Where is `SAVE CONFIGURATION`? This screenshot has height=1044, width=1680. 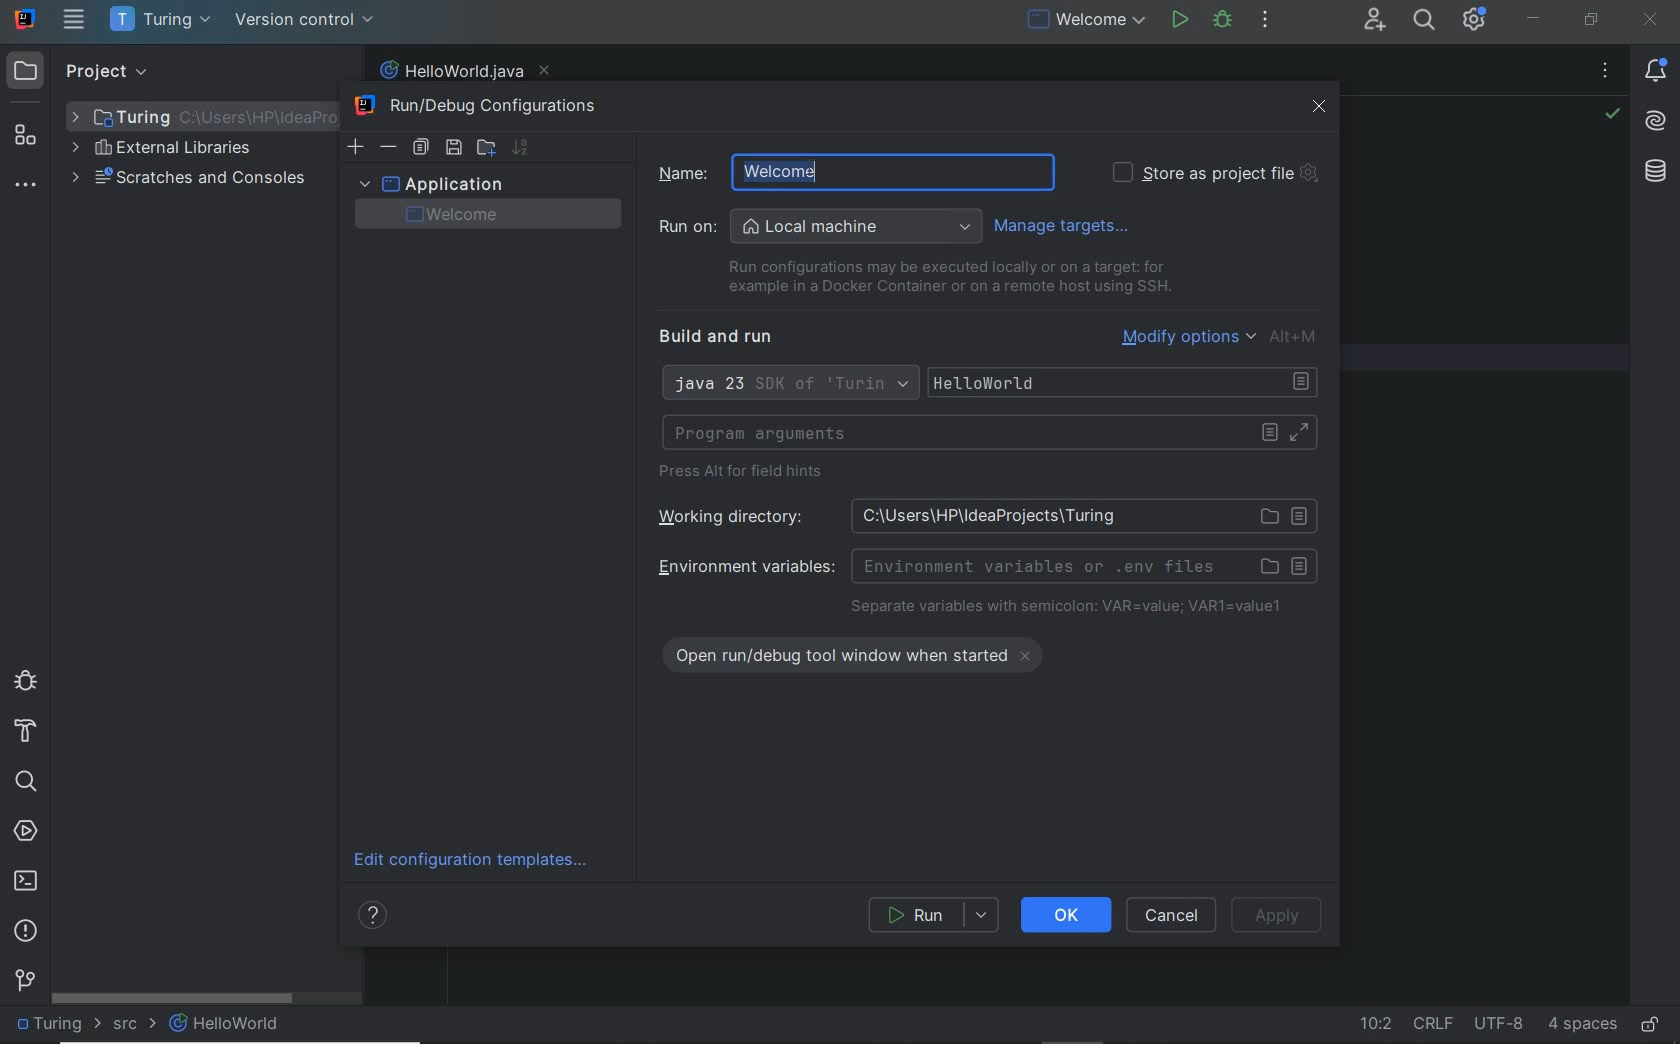
SAVE CONFIGURATION is located at coordinates (453, 148).